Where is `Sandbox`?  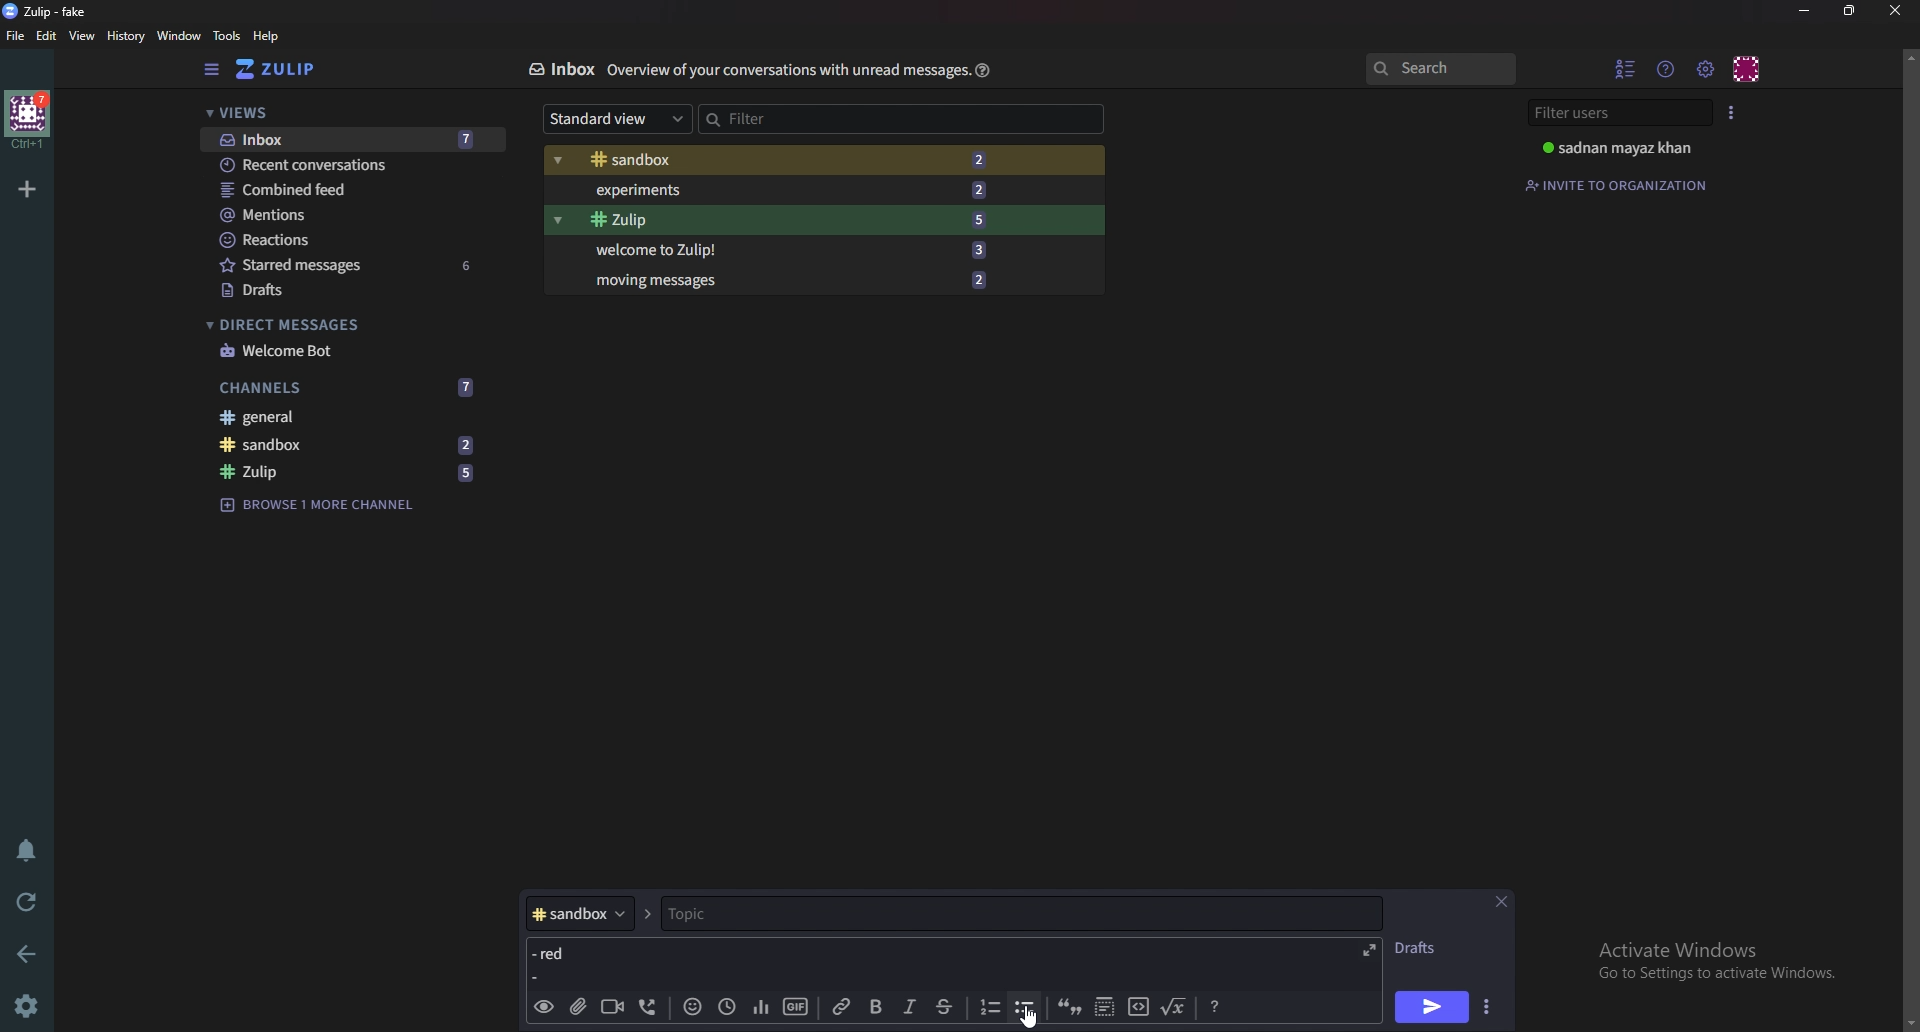 Sandbox is located at coordinates (347, 443).